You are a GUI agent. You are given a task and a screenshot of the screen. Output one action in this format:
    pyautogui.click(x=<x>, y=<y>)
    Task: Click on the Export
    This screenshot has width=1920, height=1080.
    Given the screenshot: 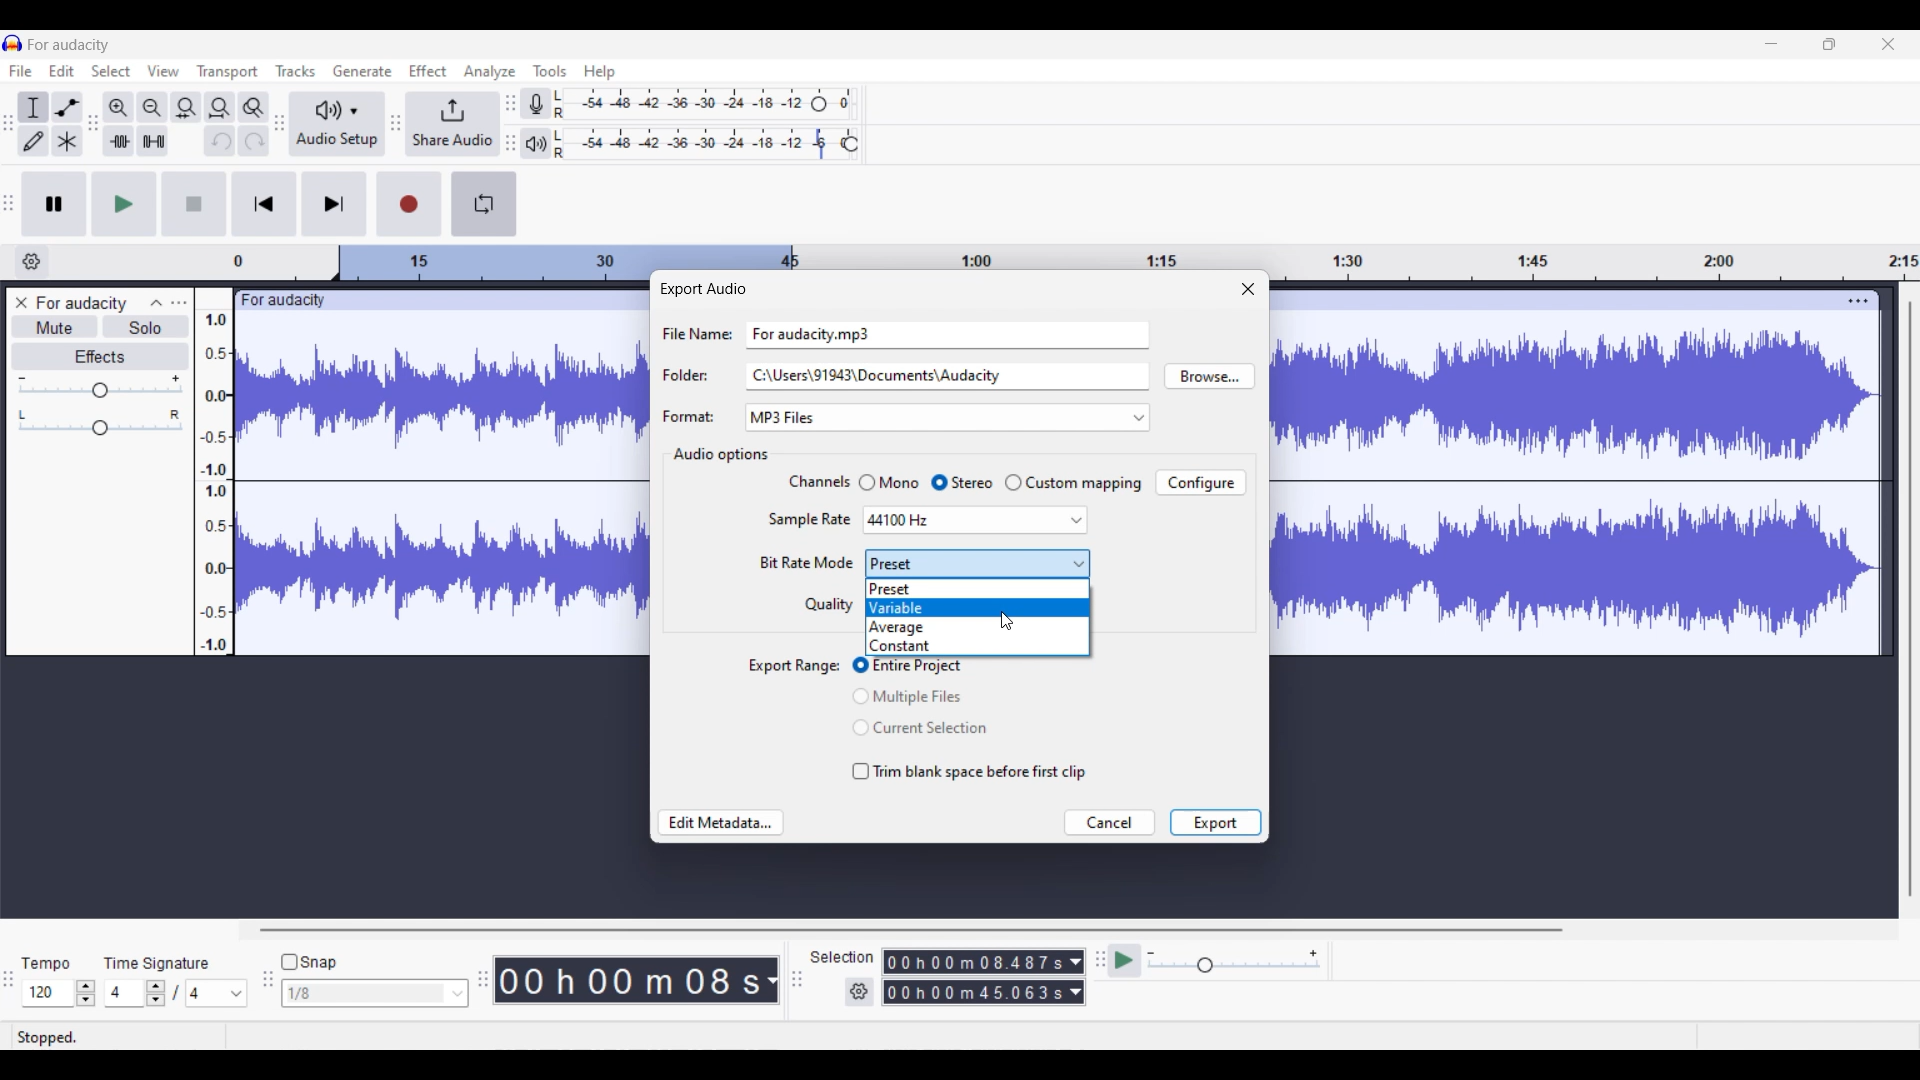 What is the action you would take?
    pyautogui.click(x=1215, y=822)
    